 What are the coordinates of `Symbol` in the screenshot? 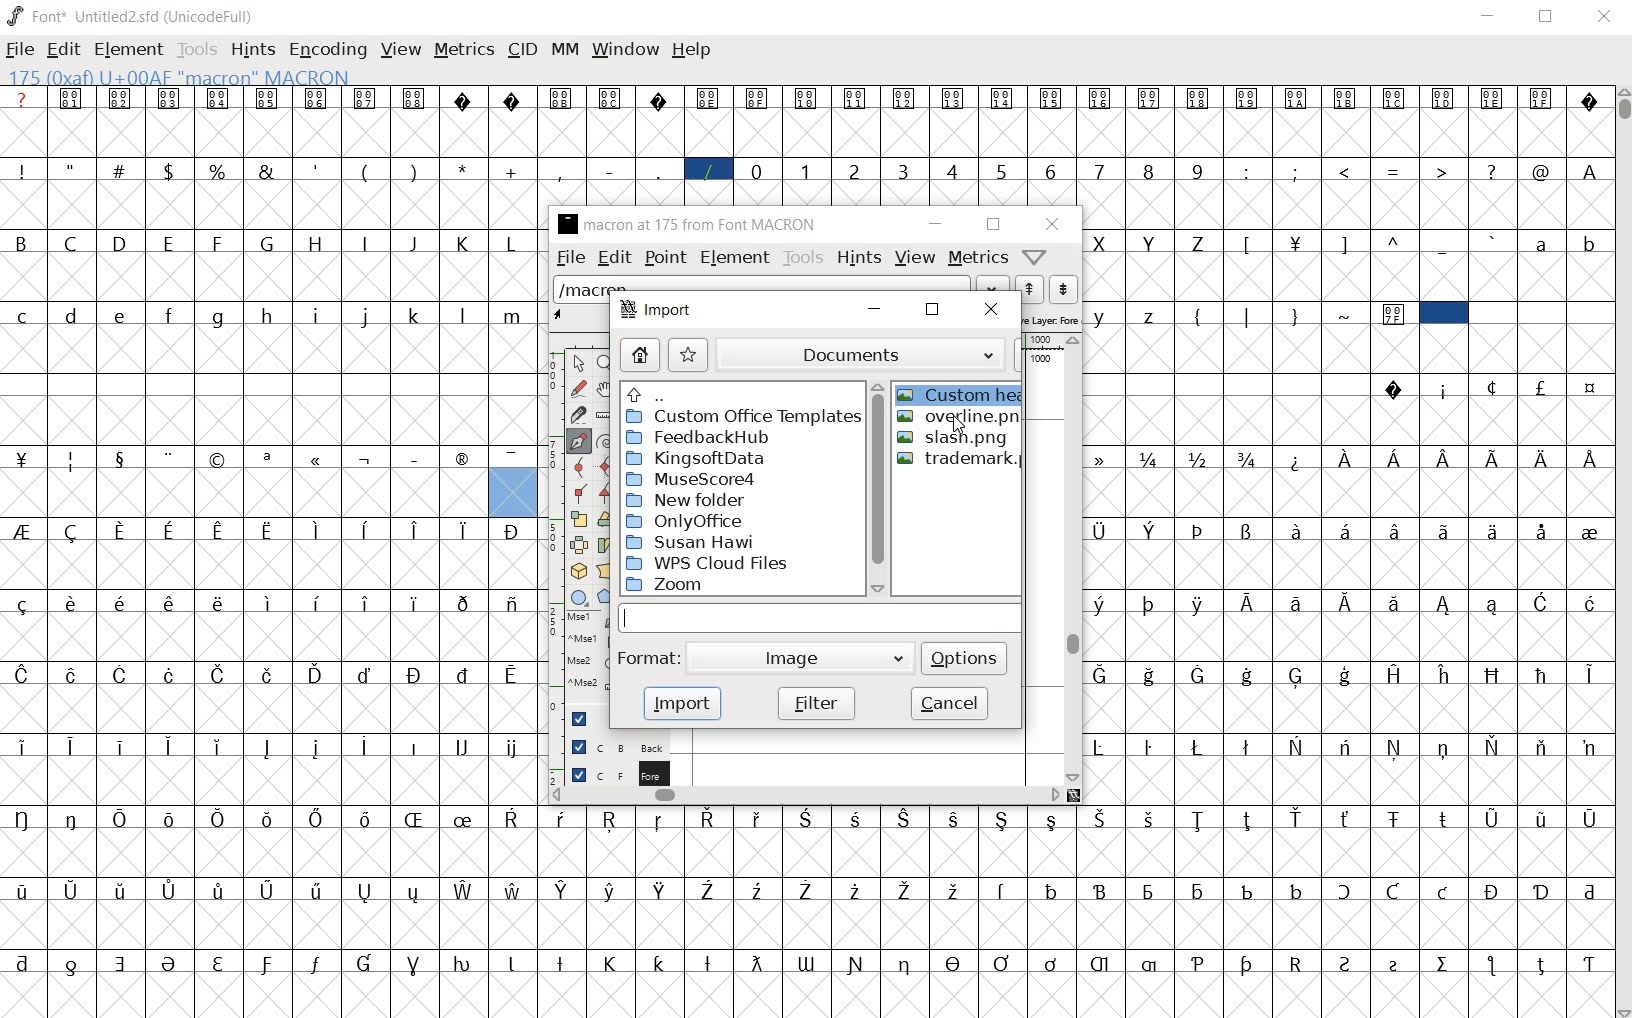 It's located at (1494, 457).